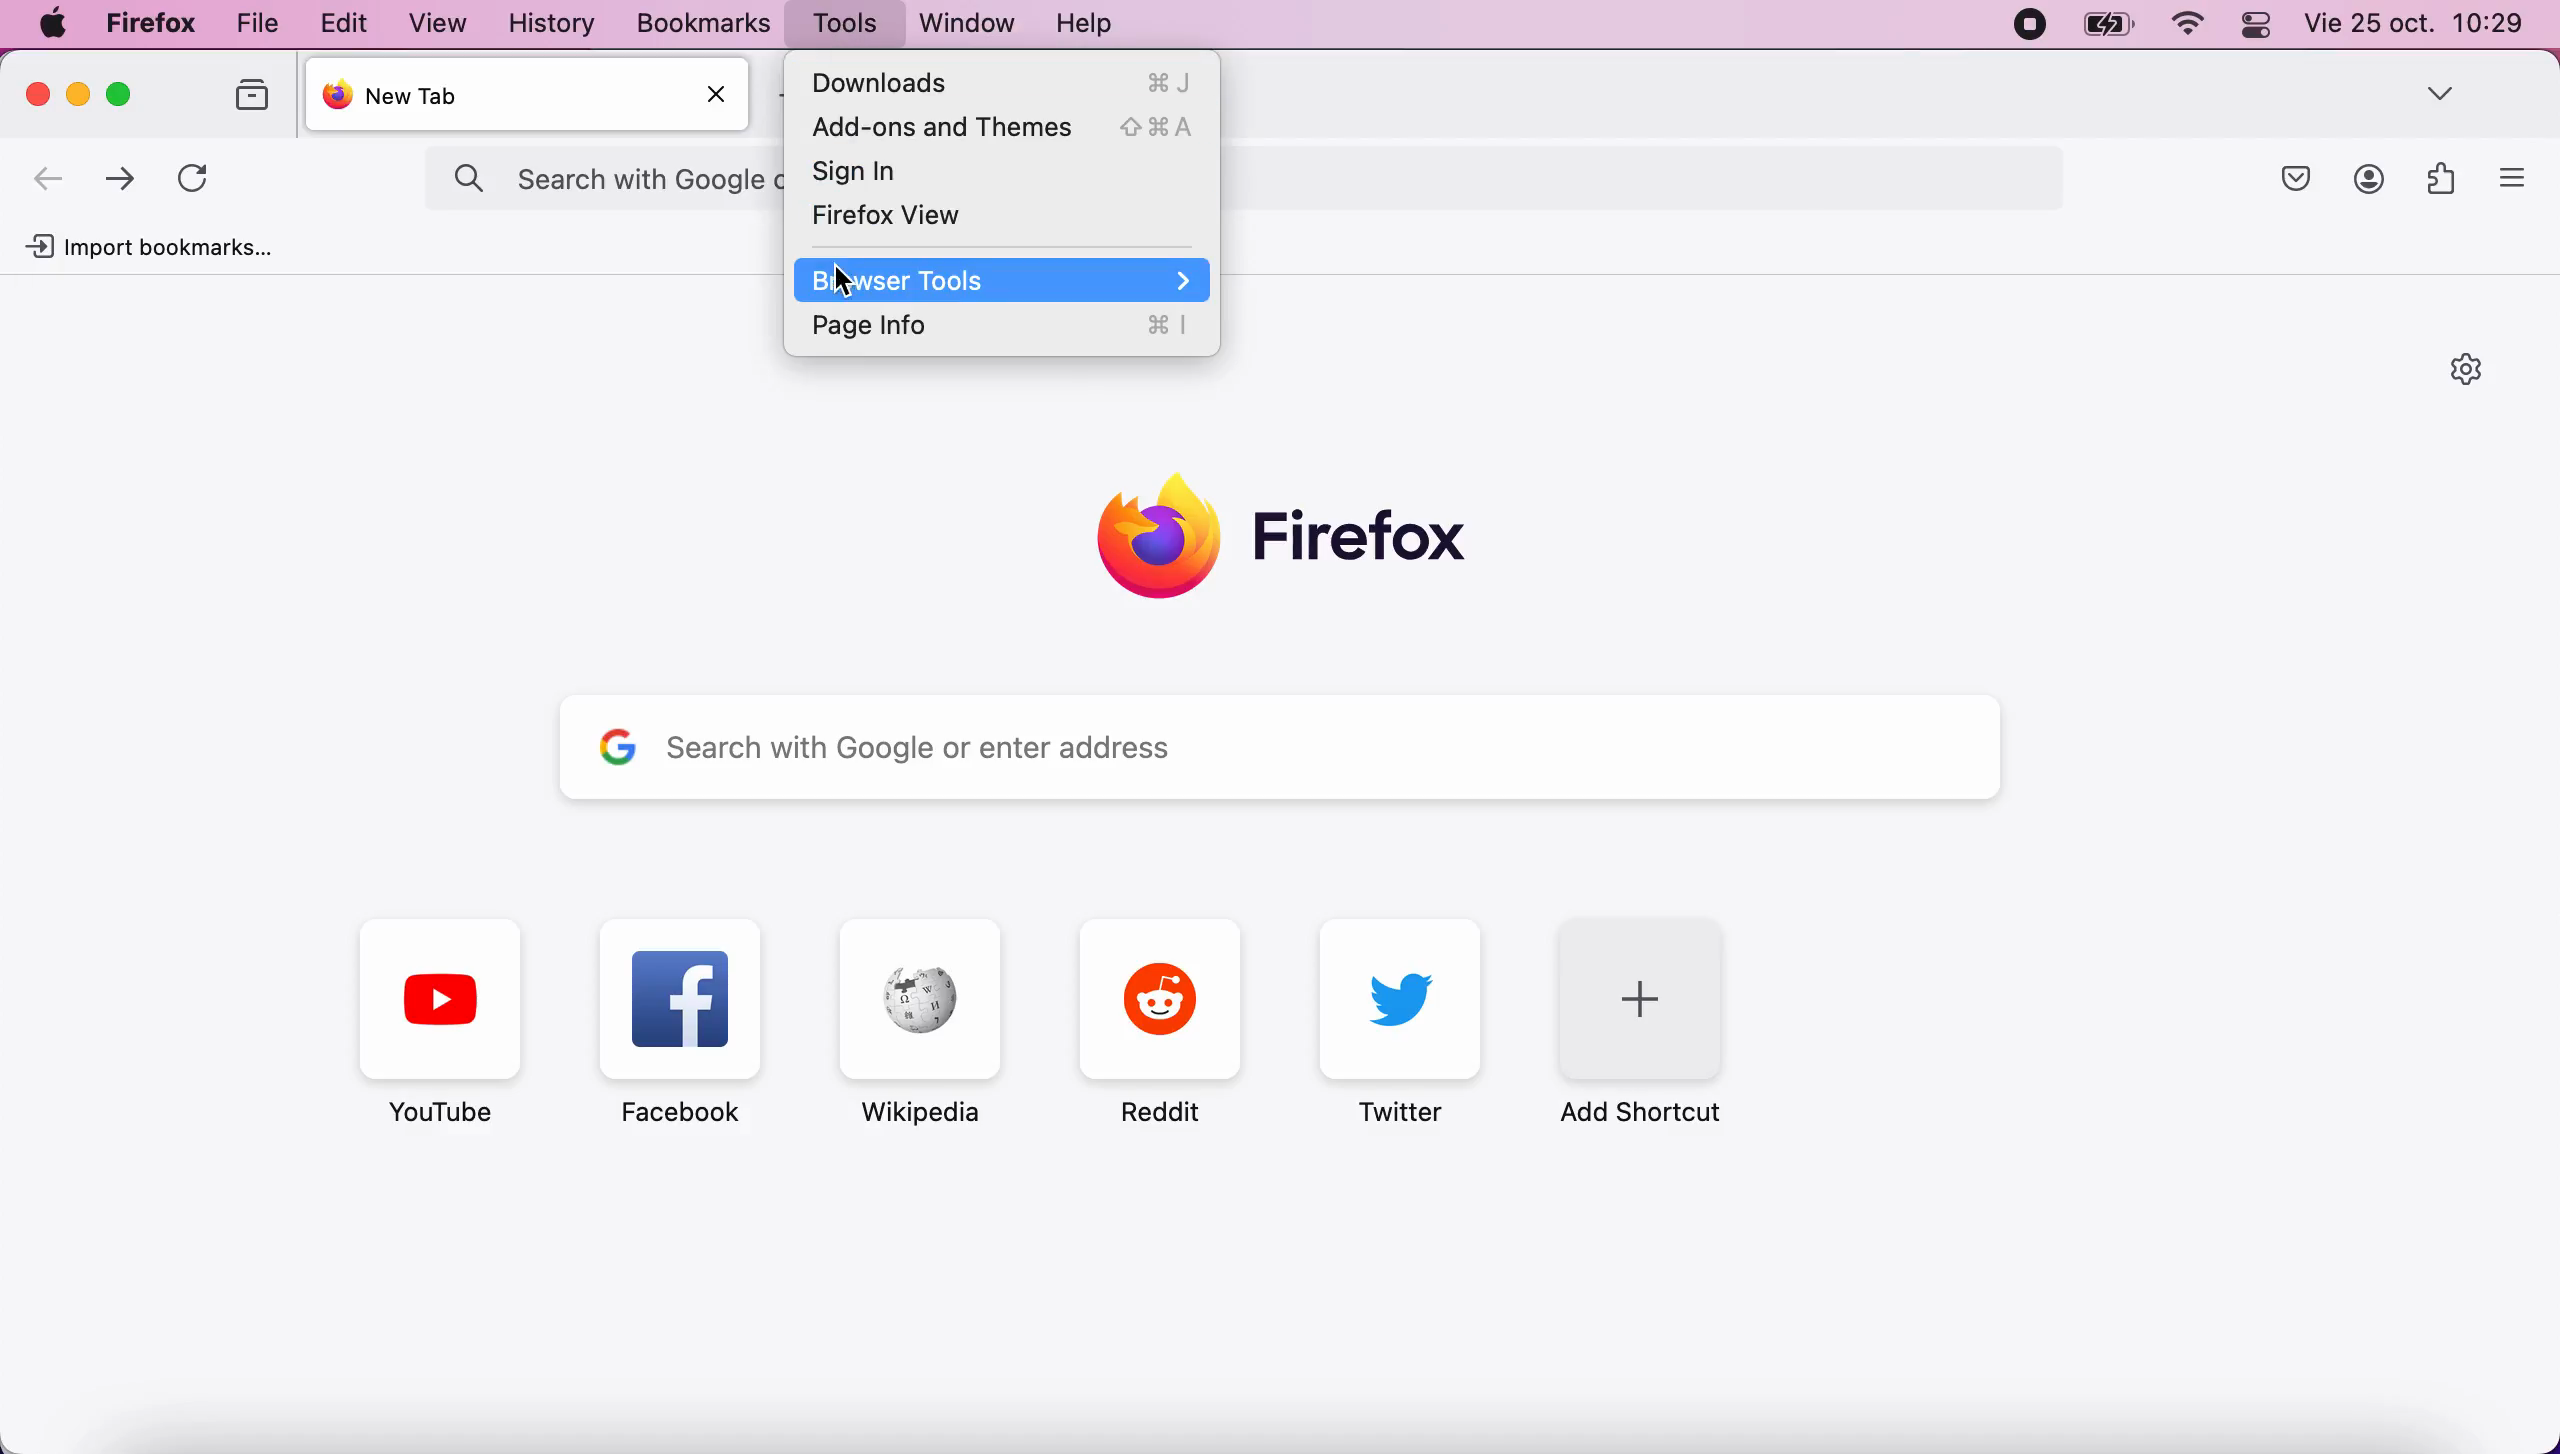 This screenshot has width=2560, height=1454. Describe the element at coordinates (256, 95) in the screenshot. I see `Folders` at that location.